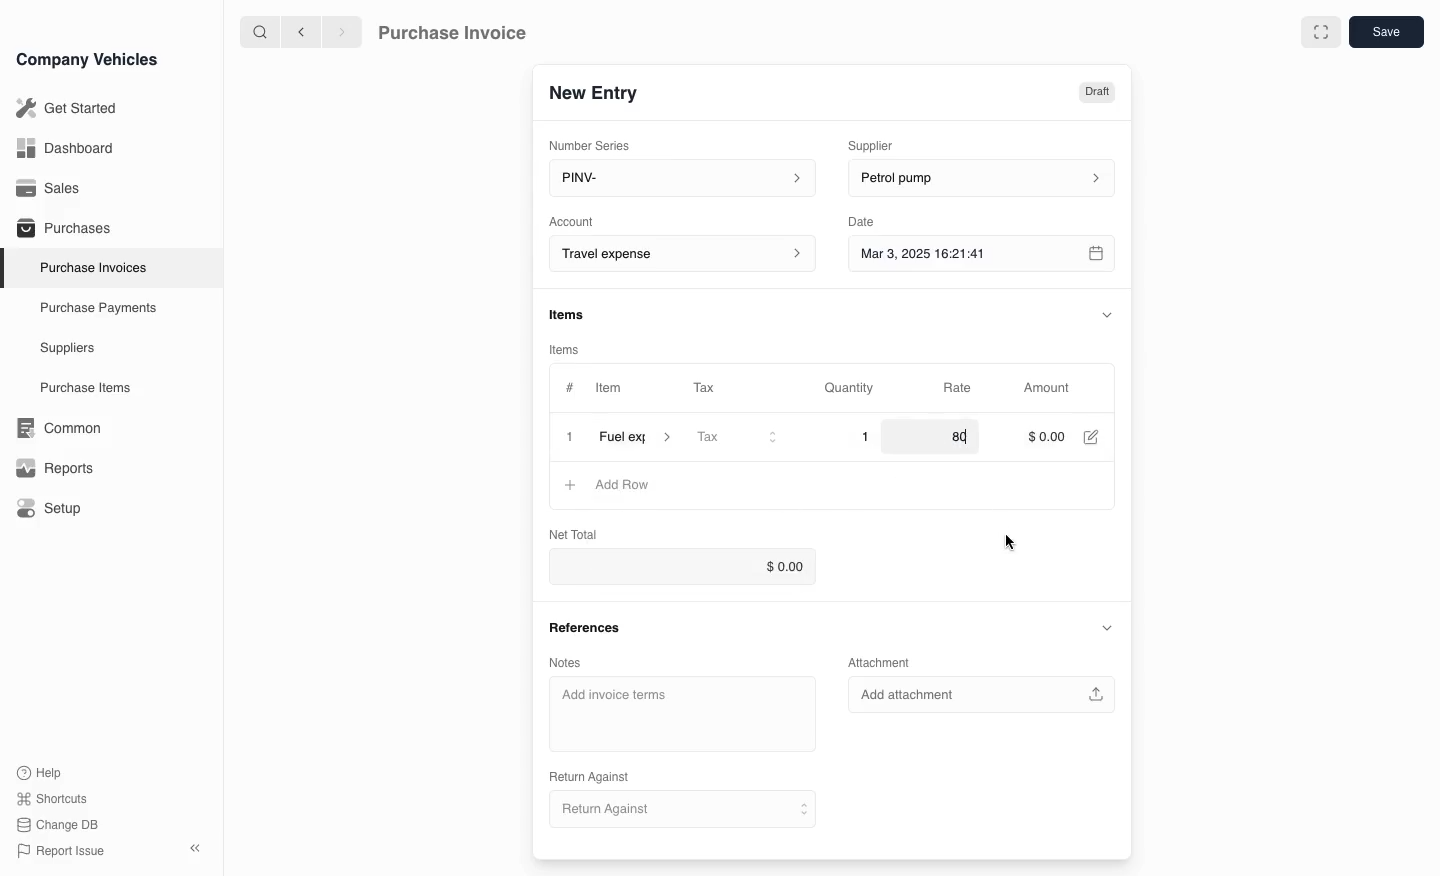 The image size is (1440, 876). Describe the element at coordinates (1093, 438) in the screenshot. I see `edit` at that location.